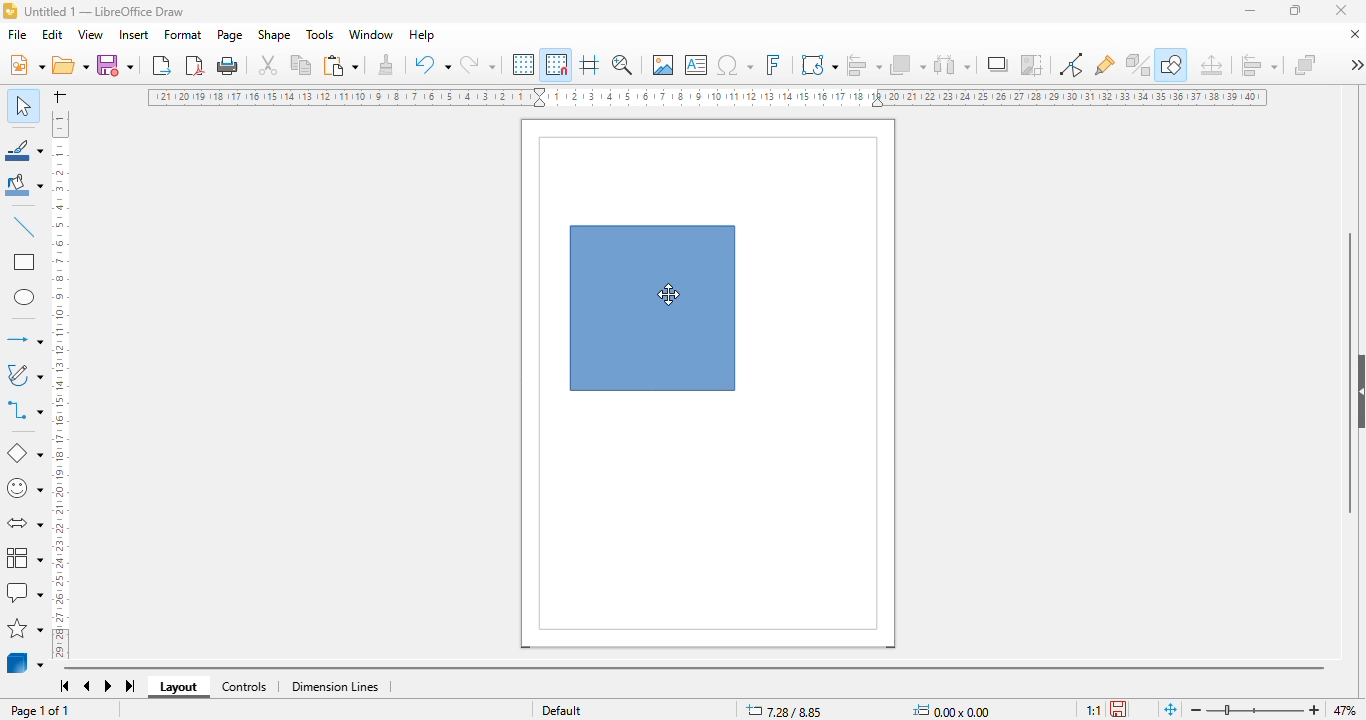 The image size is (1366, 720). I want to click on zoom in, so click(1316, 710).